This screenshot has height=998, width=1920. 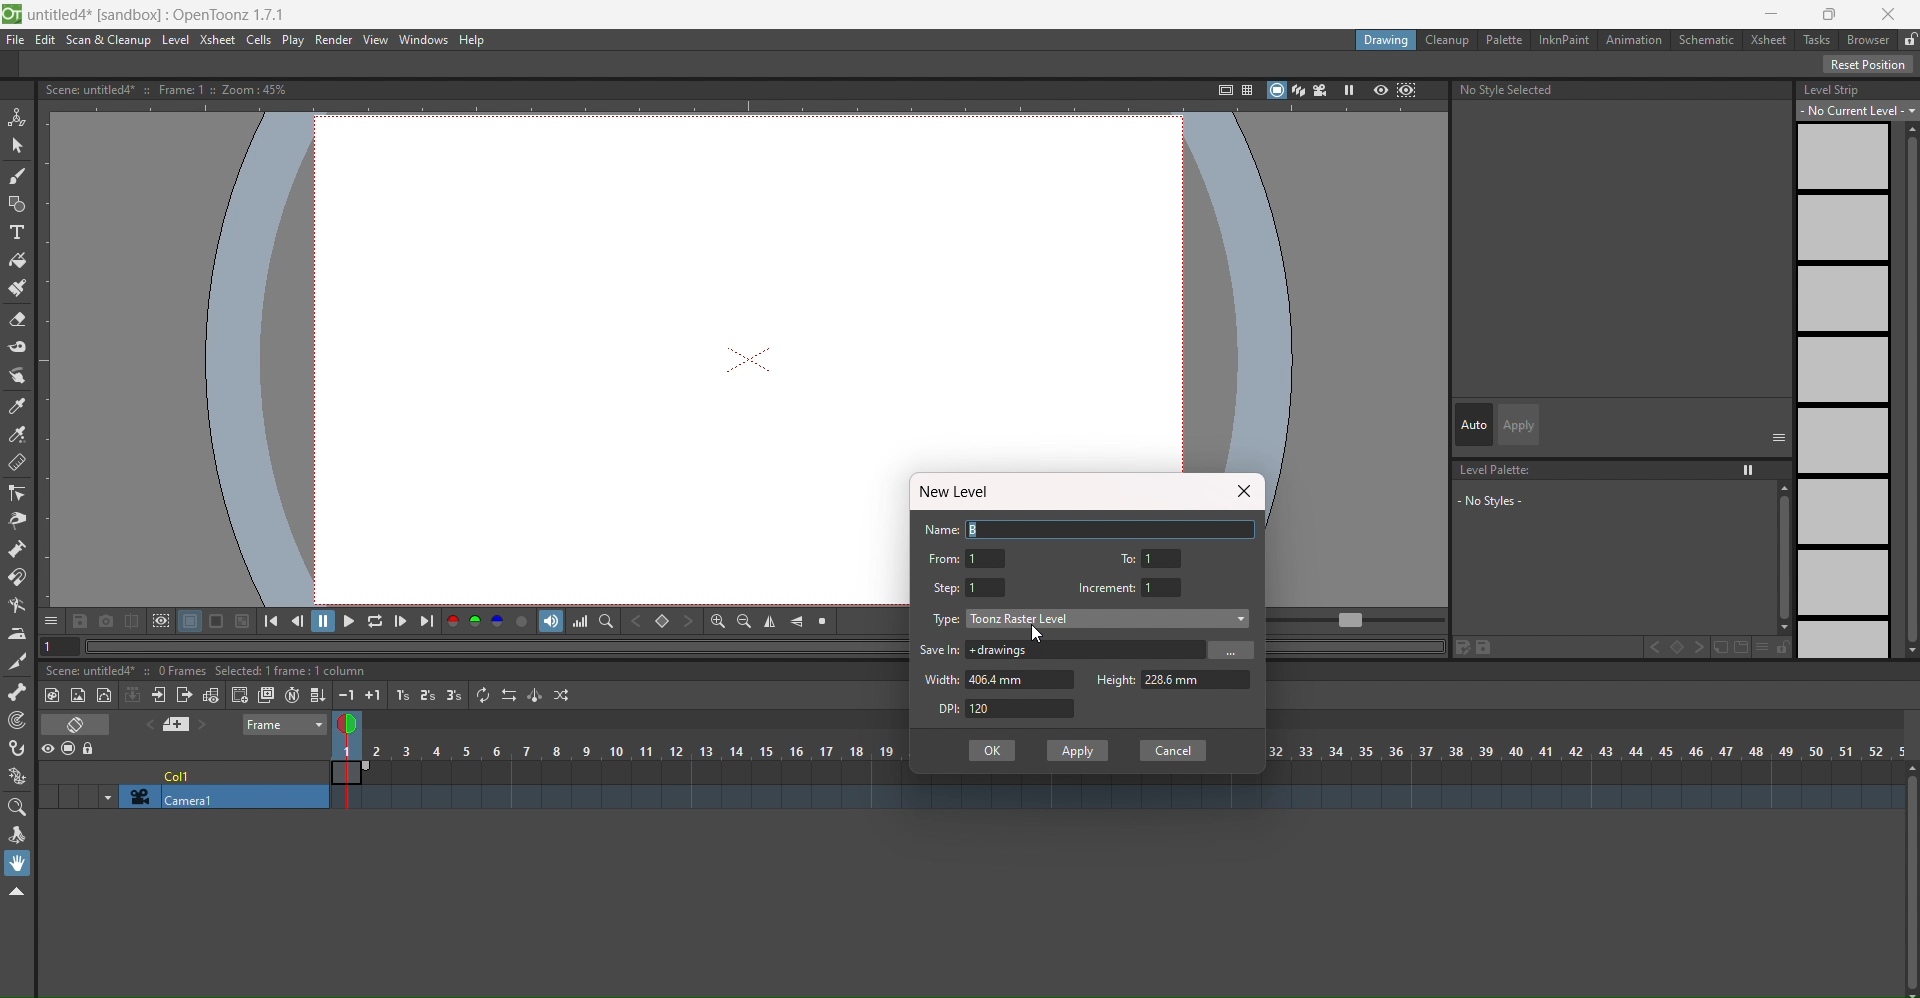 I want to click on options and lock, so click(x=1773, y=647).